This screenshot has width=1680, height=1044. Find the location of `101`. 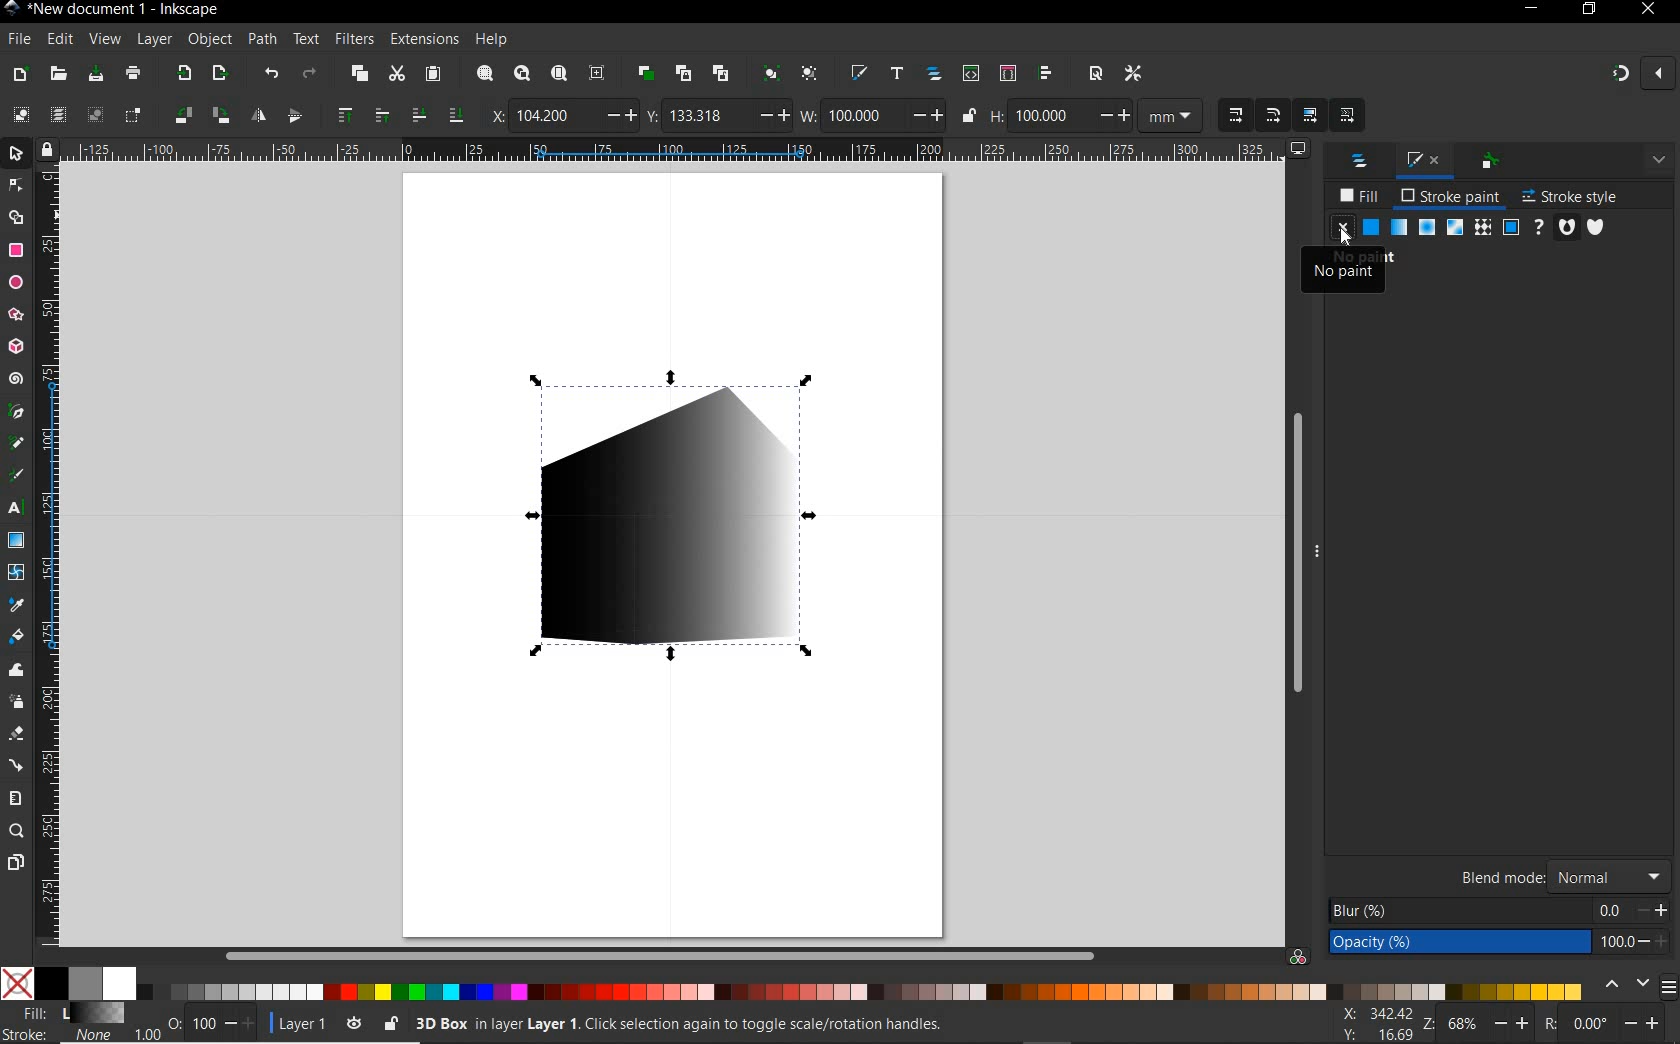

101 is located at coordinates (859, 116).